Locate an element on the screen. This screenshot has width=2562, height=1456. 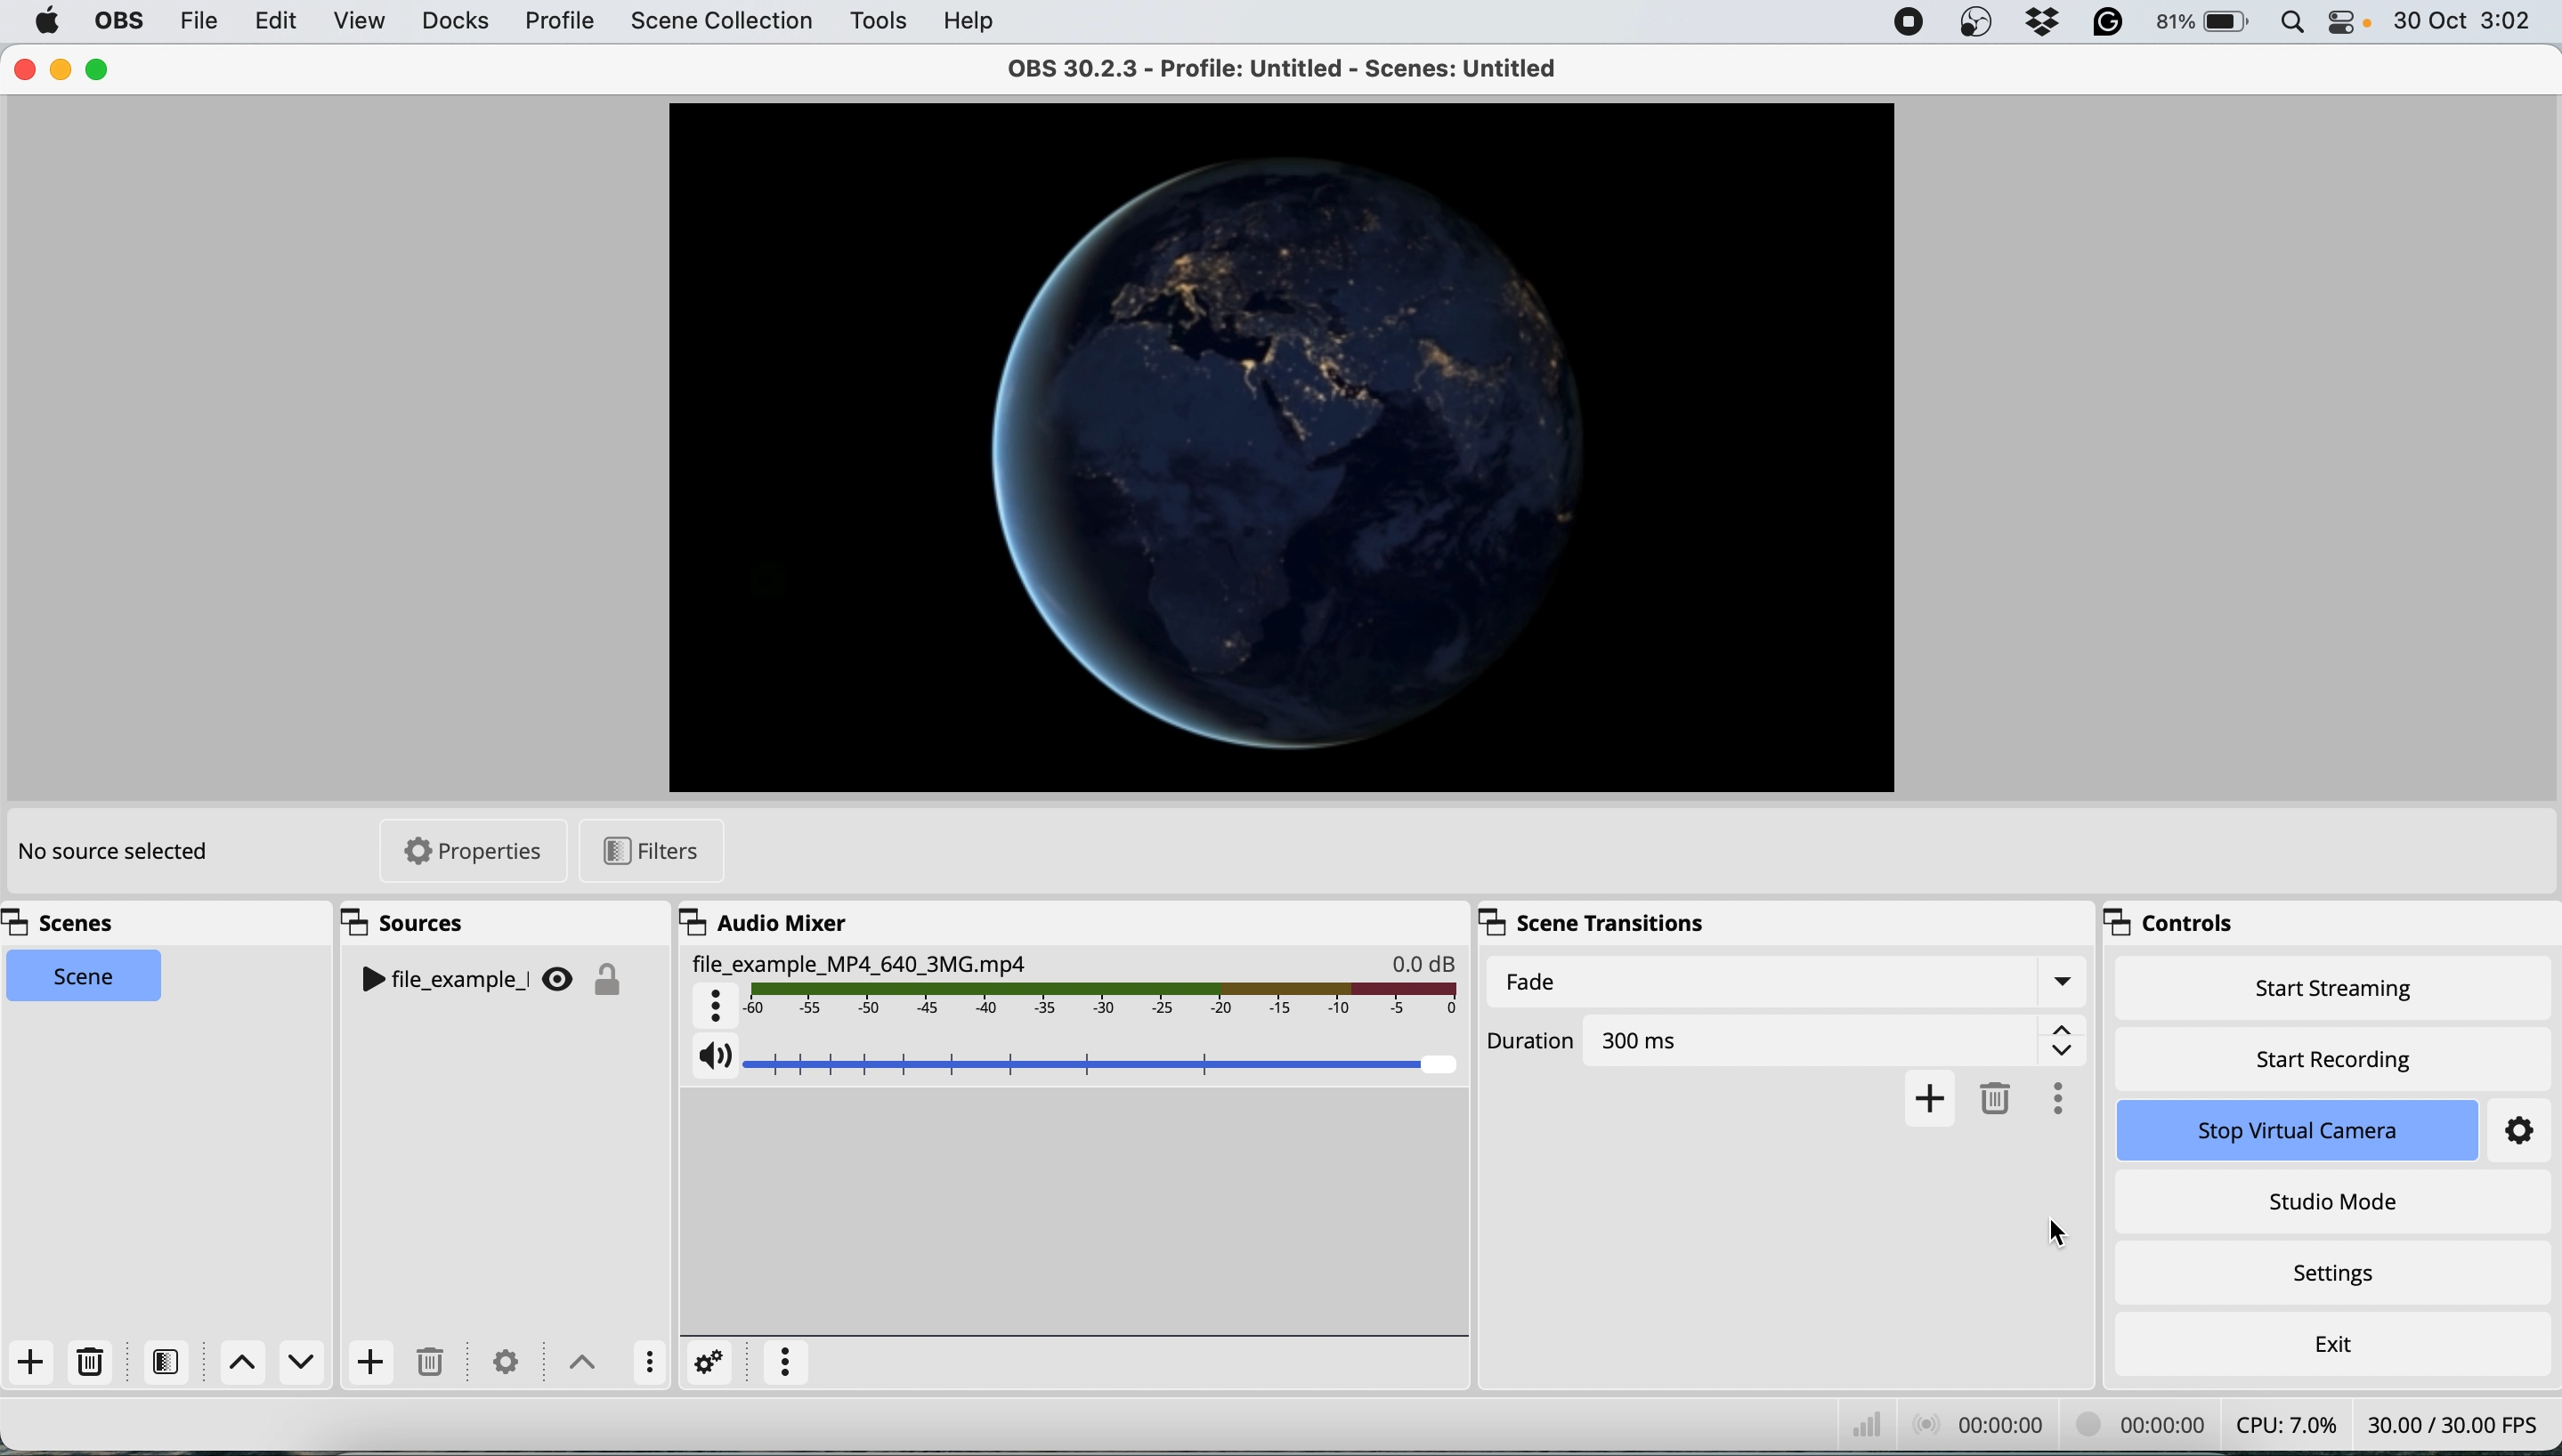
battery is located at coordinates (2201, 22).